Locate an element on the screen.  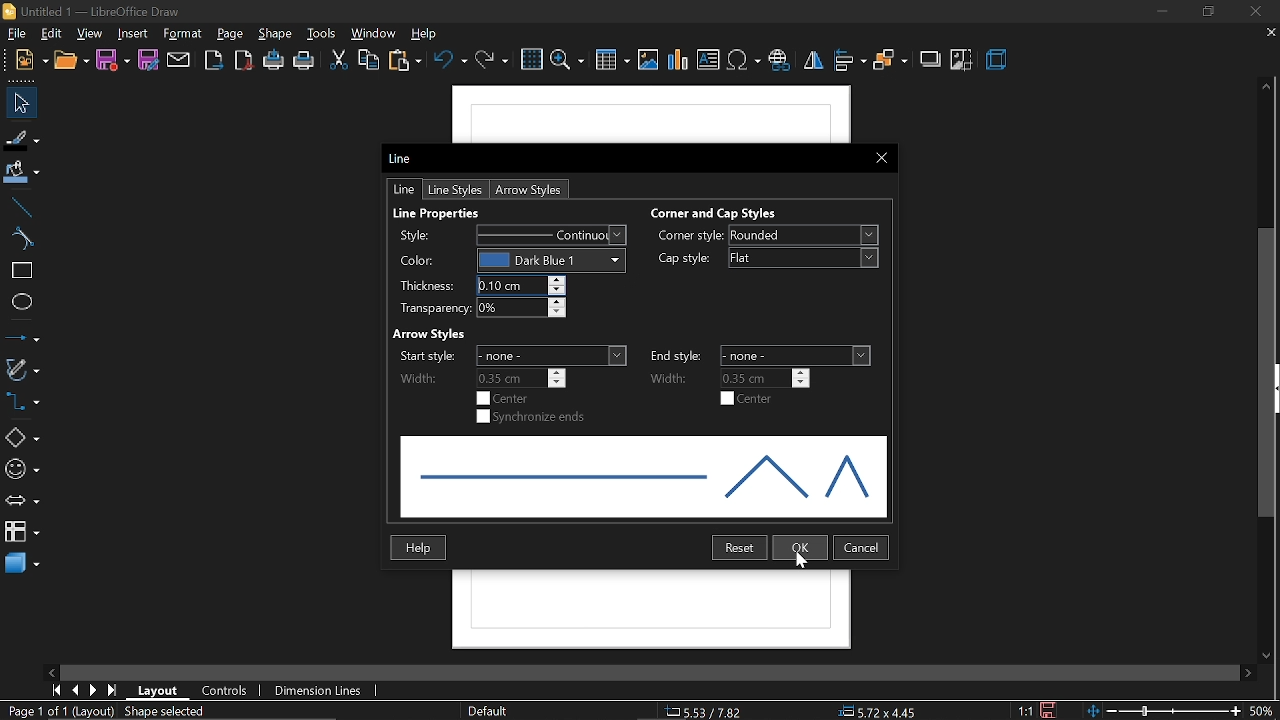
vertical scrollbar is located at coordinates (1270, 374).